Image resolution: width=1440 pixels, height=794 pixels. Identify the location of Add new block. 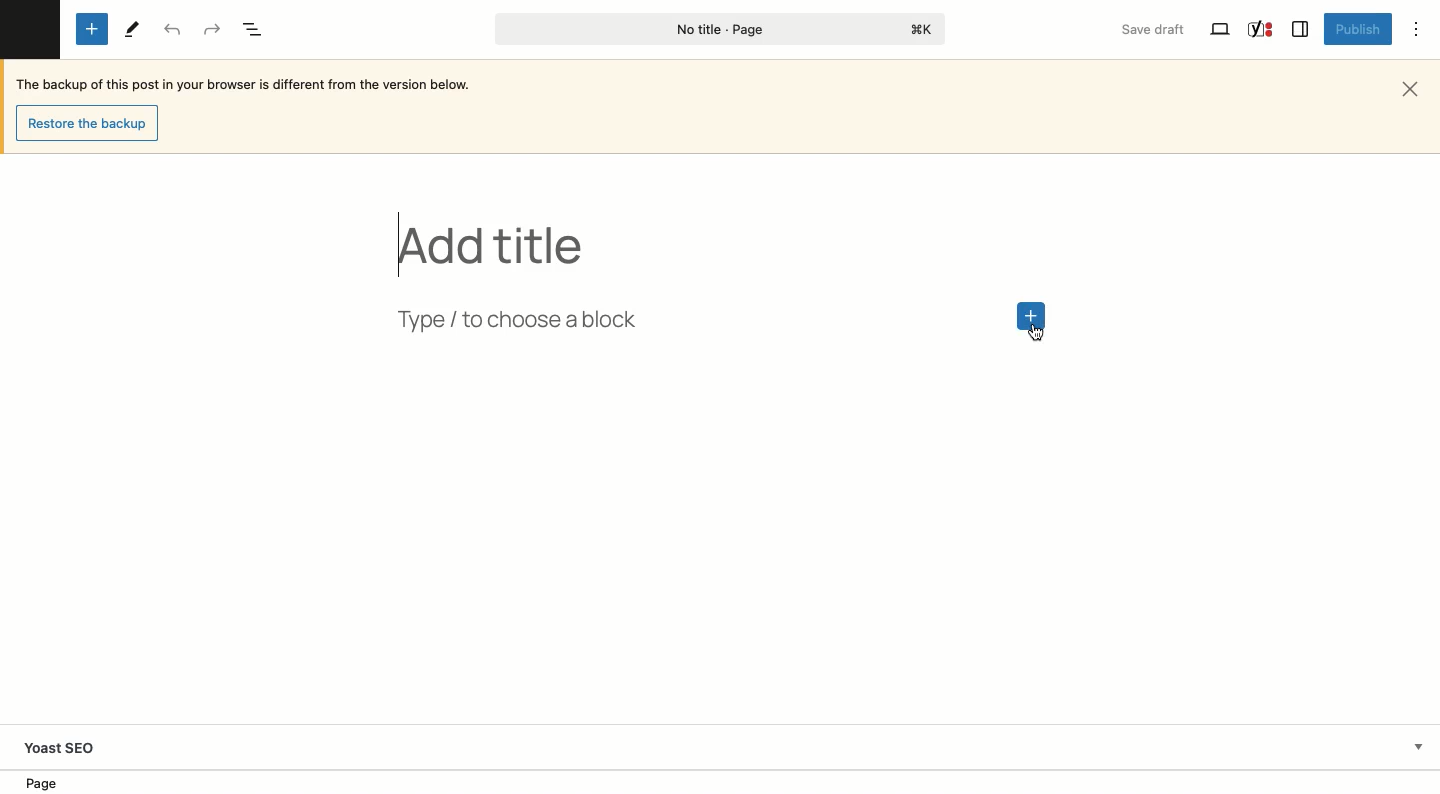
(1033, 313).